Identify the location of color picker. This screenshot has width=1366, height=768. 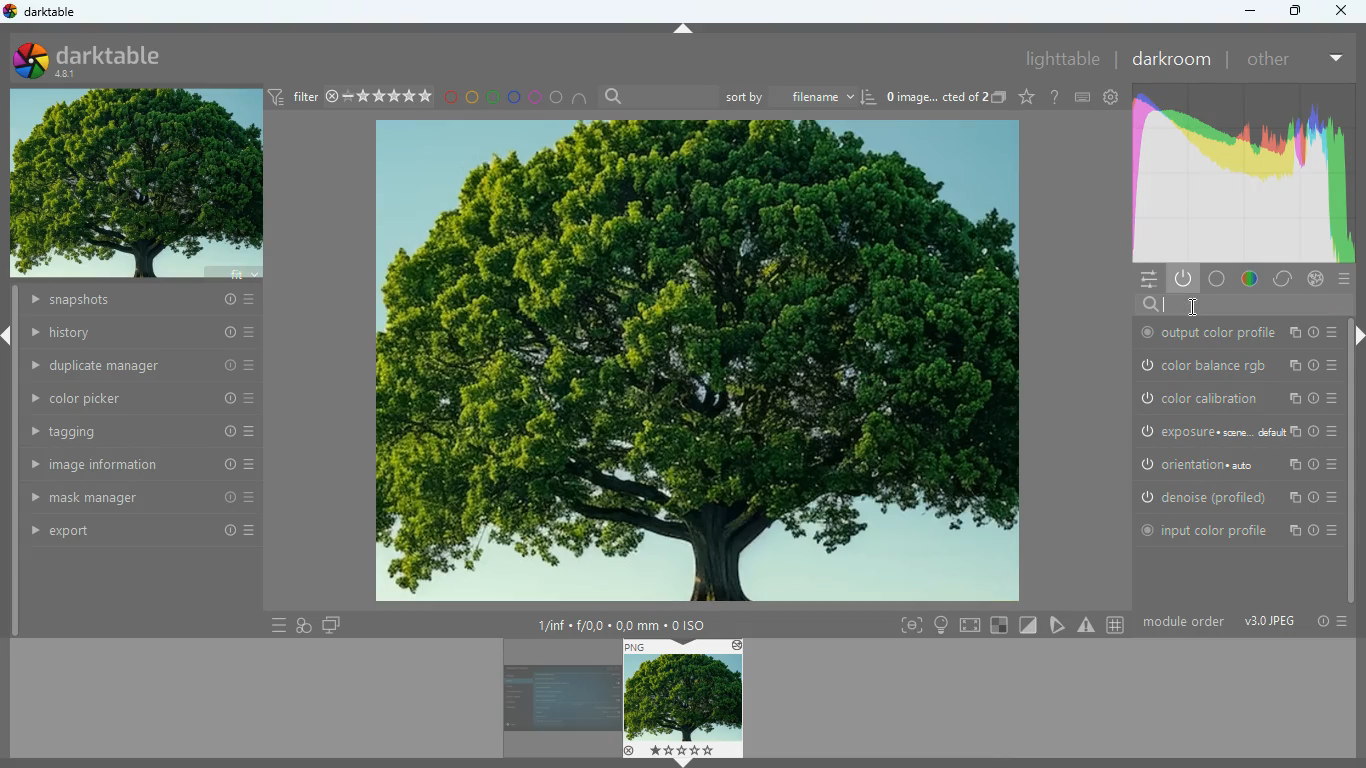
(143, 399).